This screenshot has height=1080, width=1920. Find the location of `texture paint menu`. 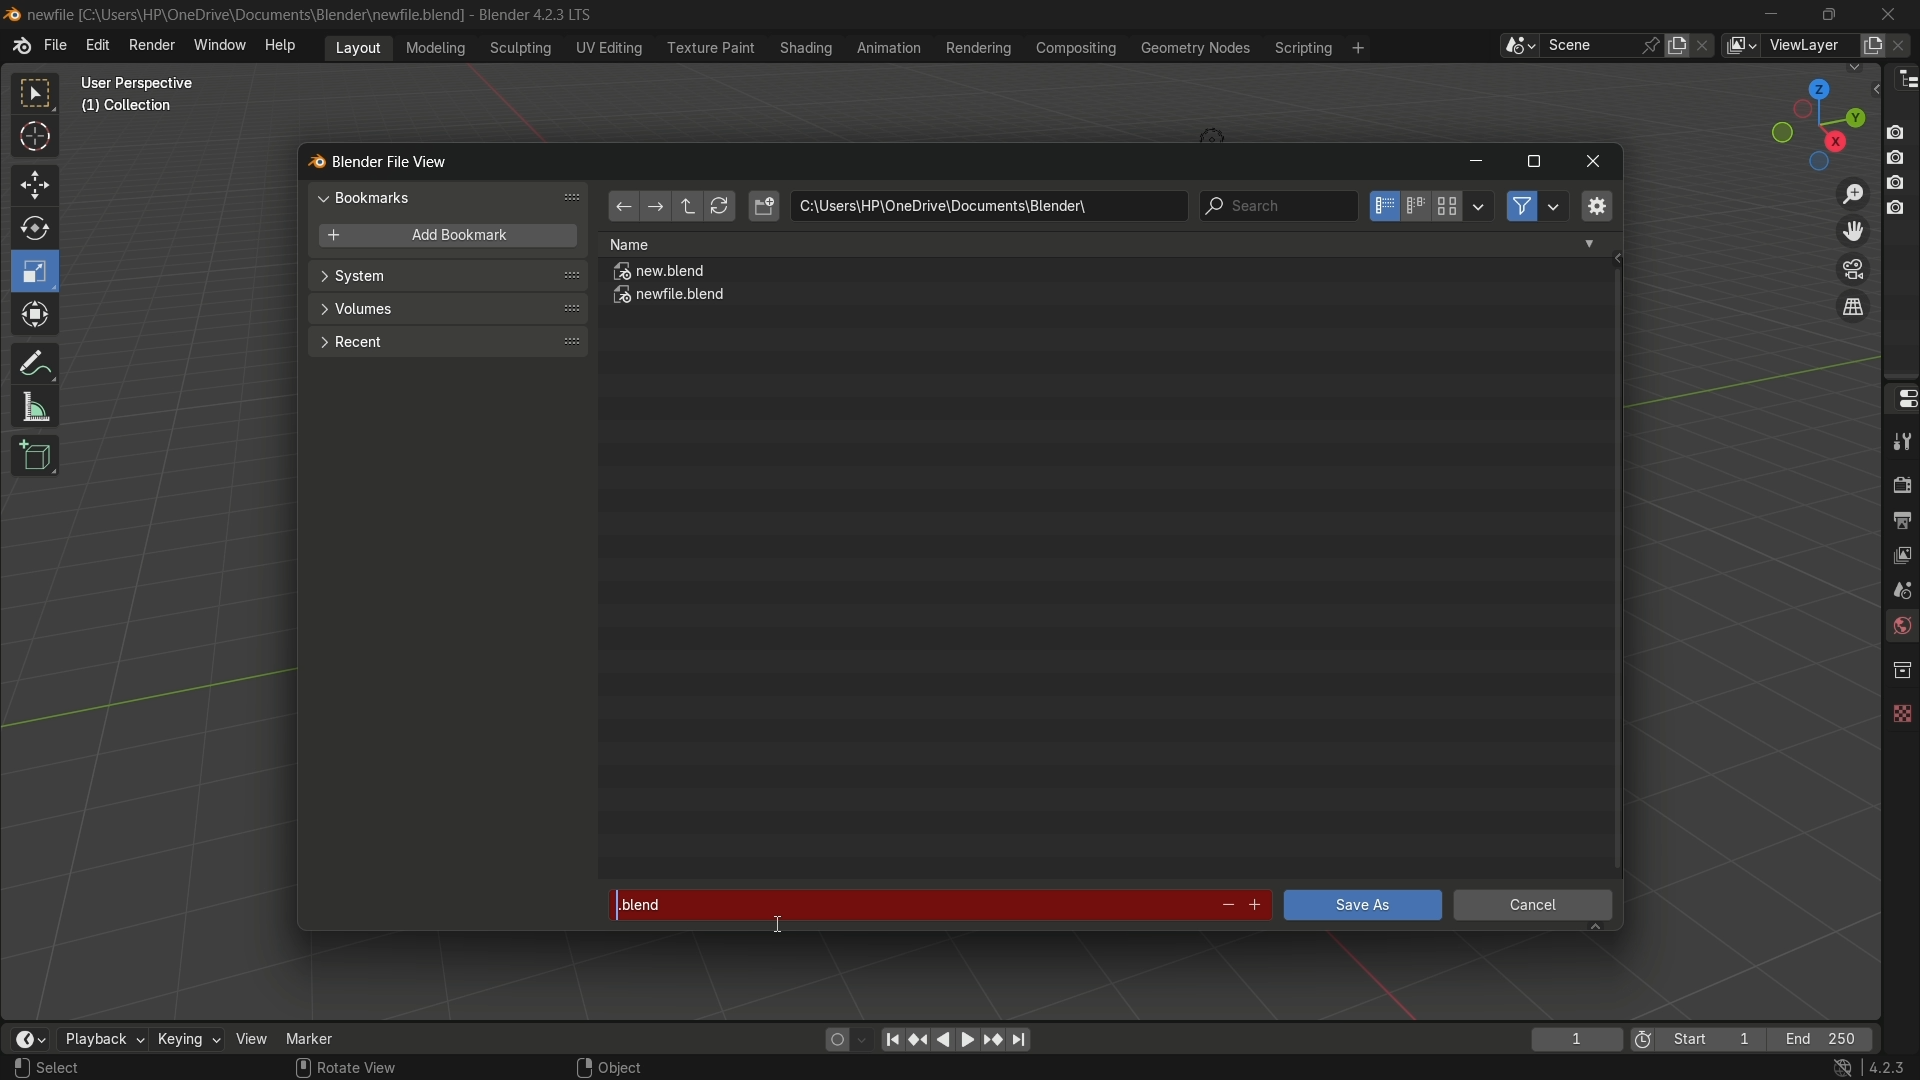

texture paint menu is located at coordinates (709, 46).